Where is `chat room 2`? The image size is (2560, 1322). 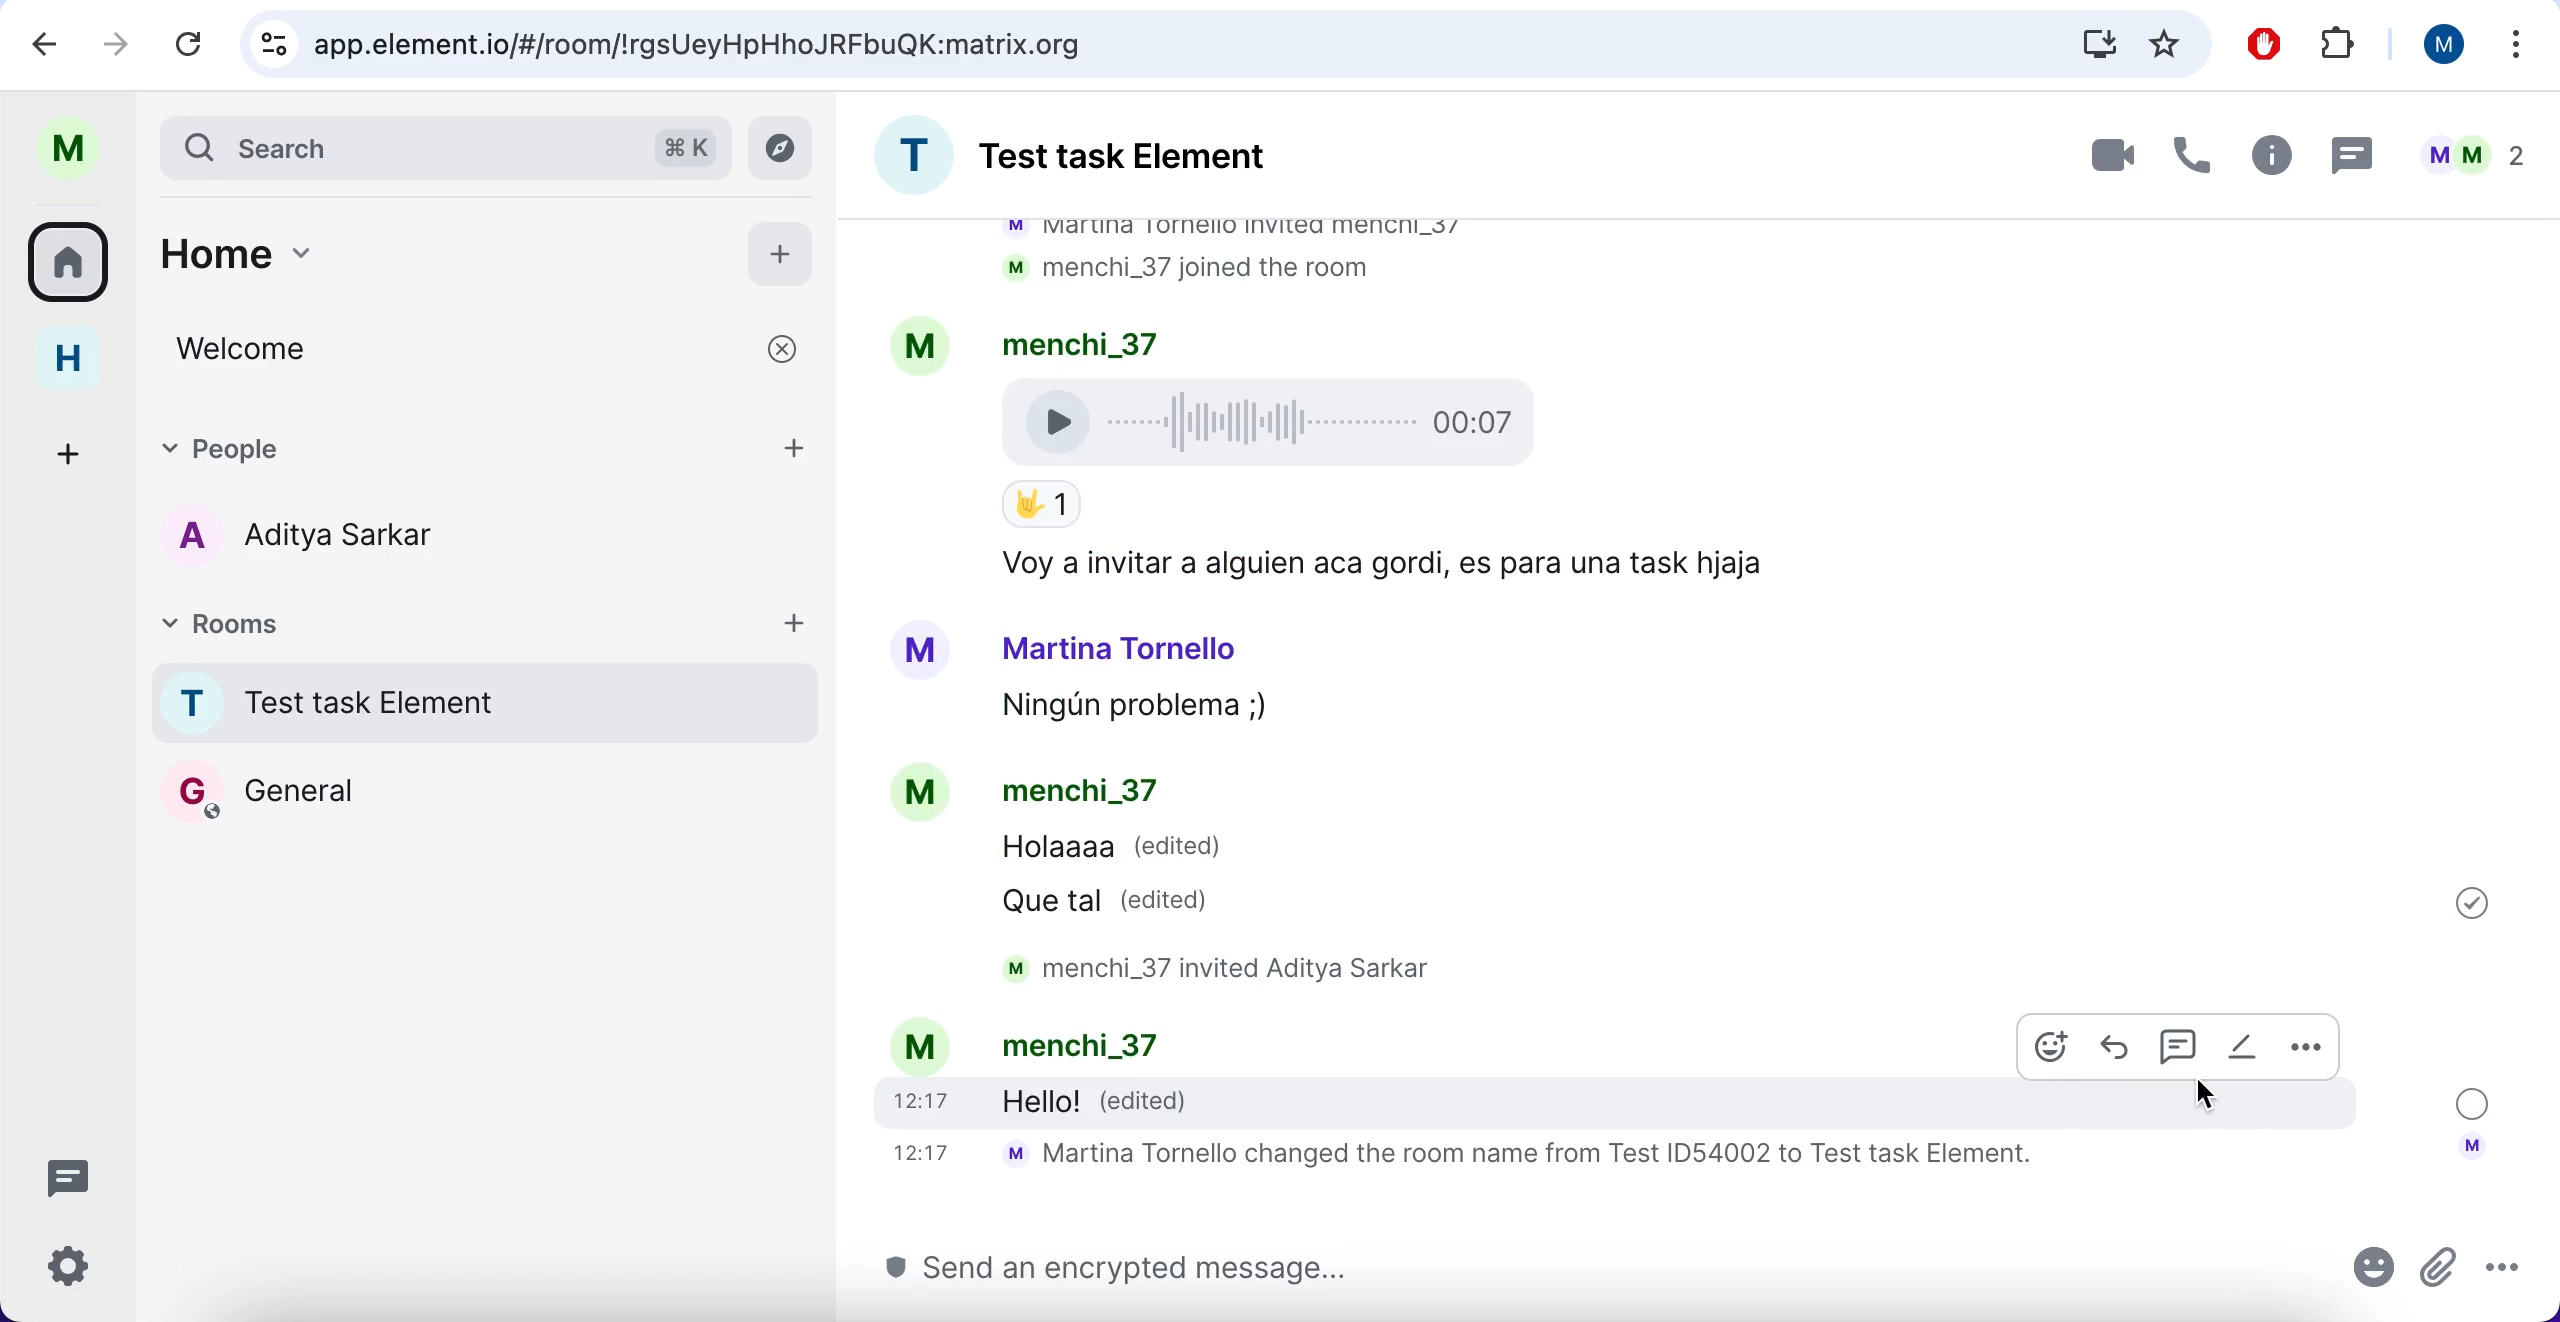 chat room 2 is located at coordinates (339, 793).